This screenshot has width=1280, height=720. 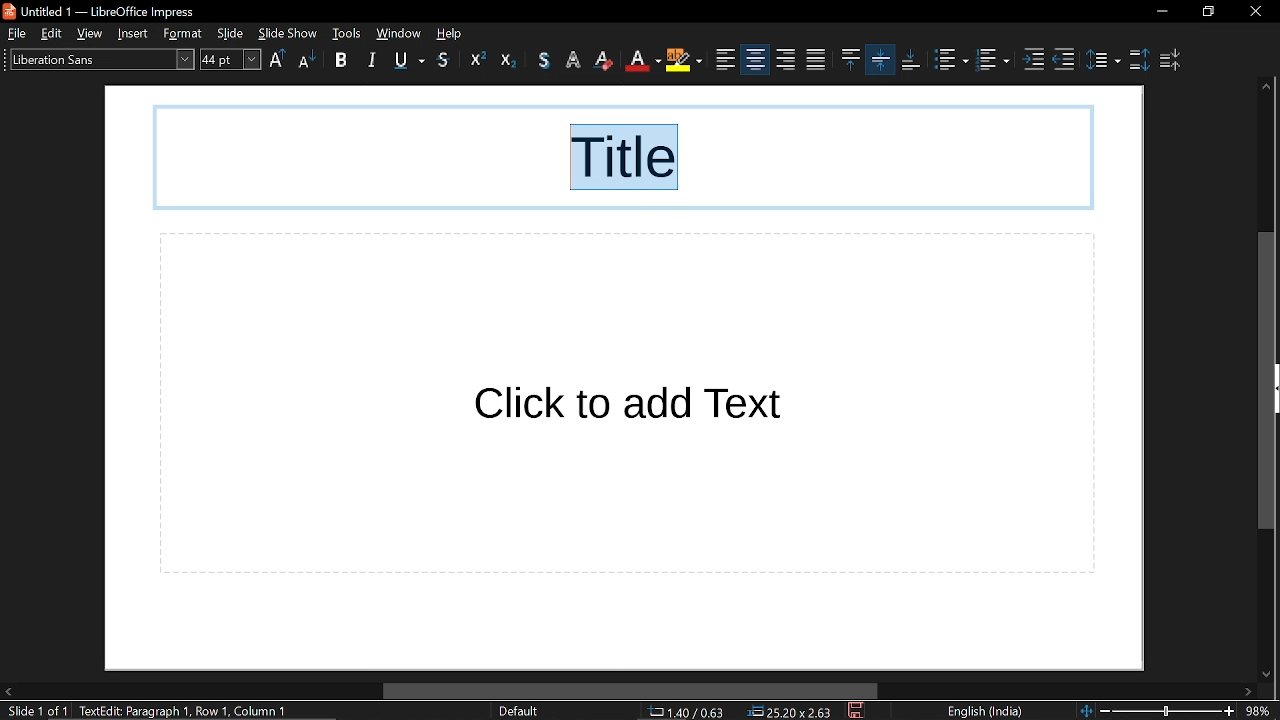 What do you see at coordinates (849, 59) in the screenshot?
I see `center vertically` at bounding box center [849, 59].